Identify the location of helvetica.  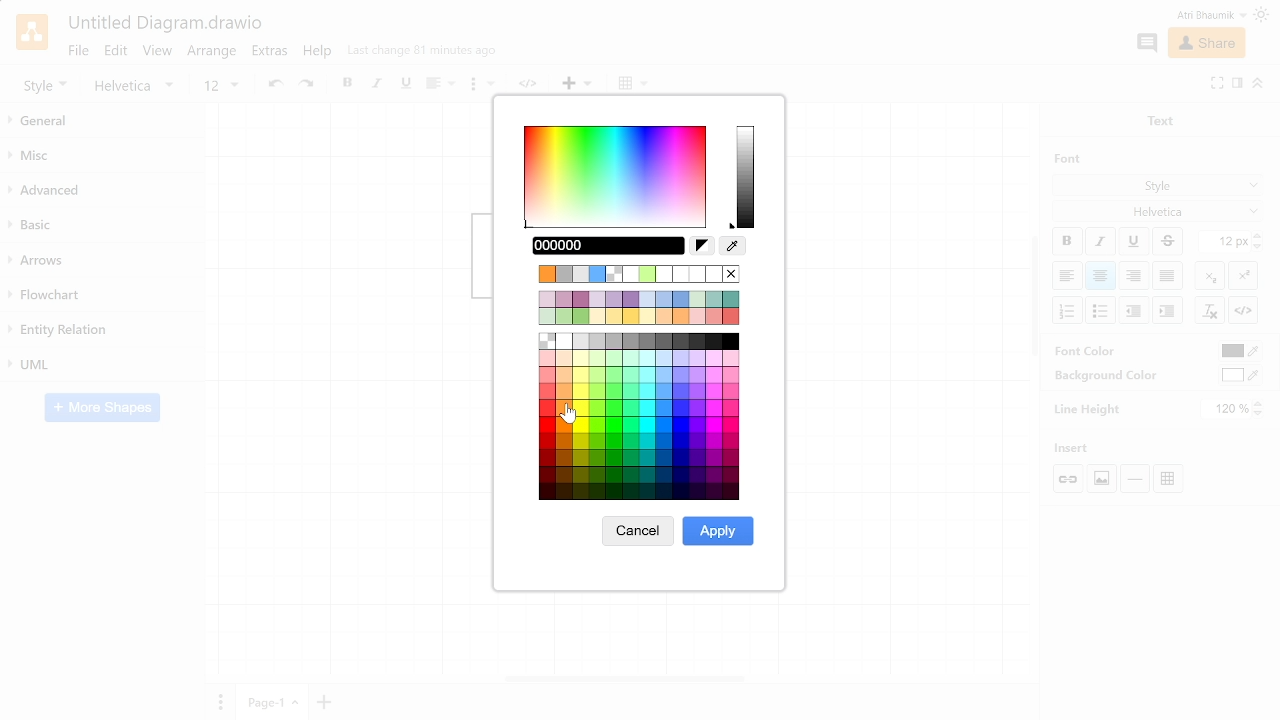
(138, 86).